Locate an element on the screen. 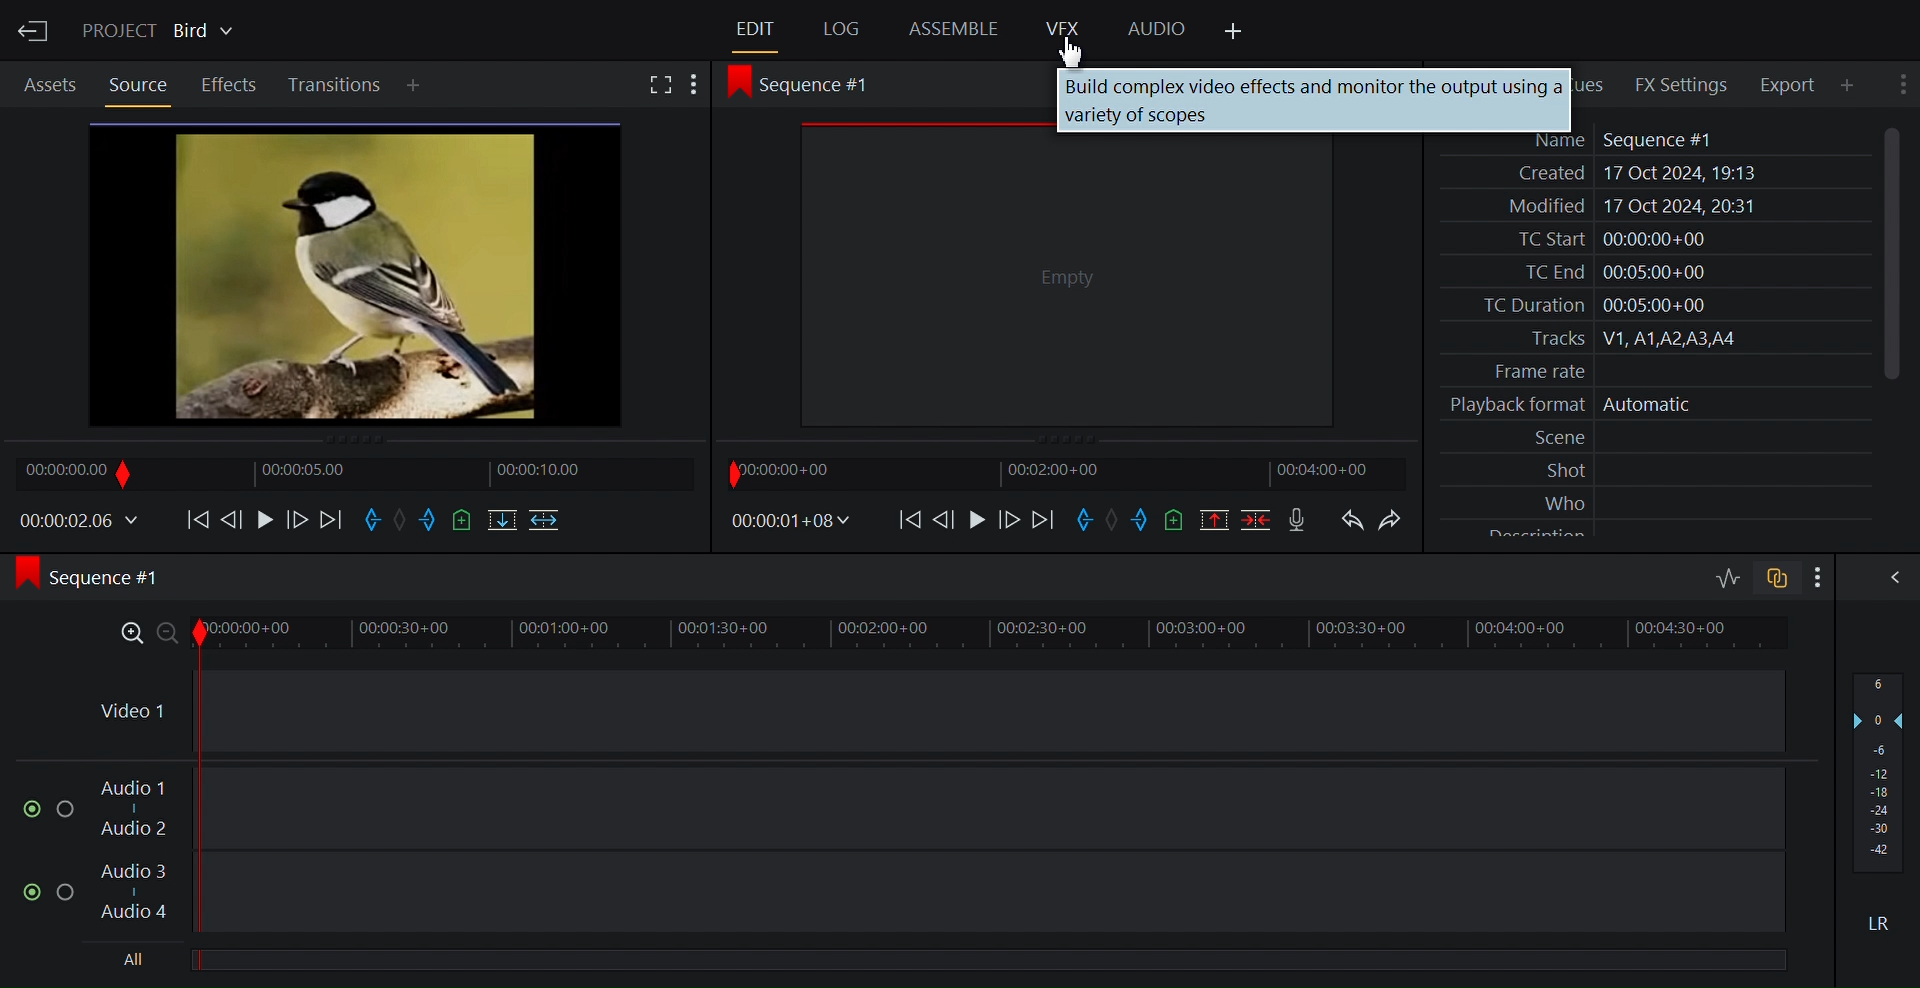 The height and width of the screenshot is (988, 1920). Edit is located at coordinates (758, 32).